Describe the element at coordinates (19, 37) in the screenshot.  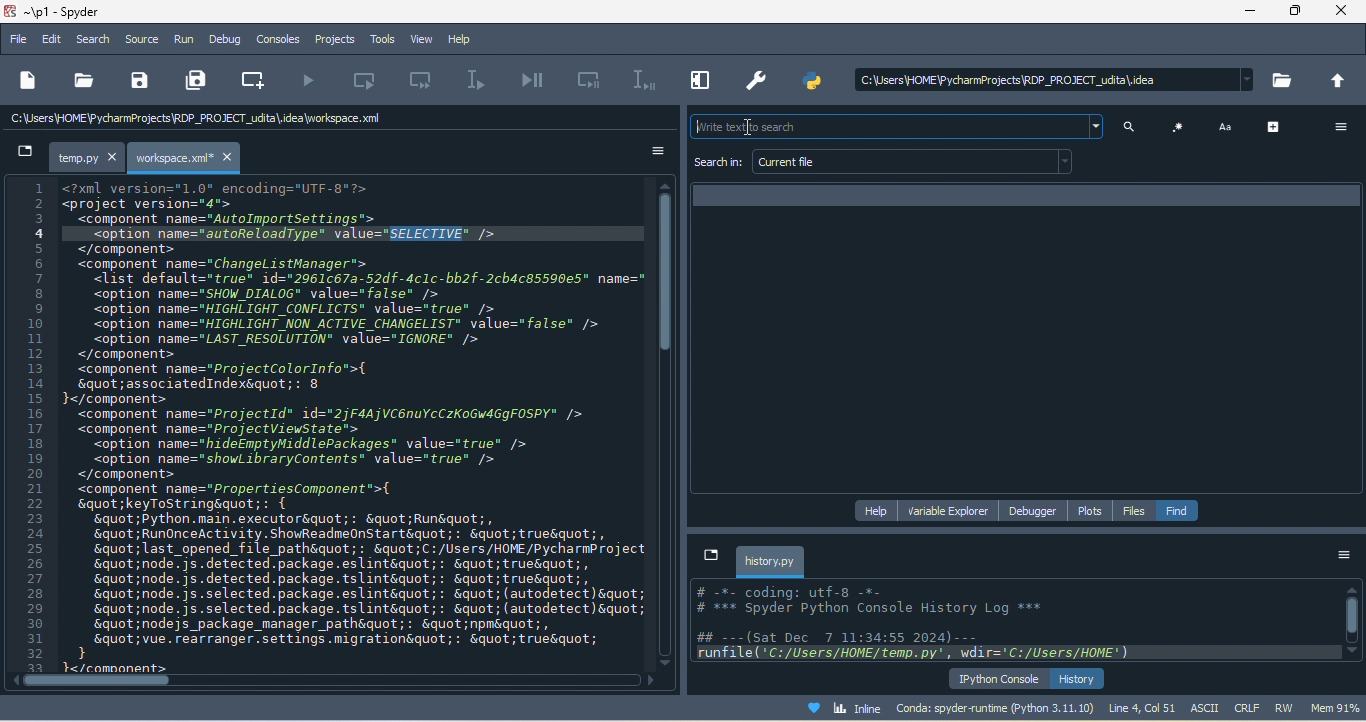
I see `file` at that location.